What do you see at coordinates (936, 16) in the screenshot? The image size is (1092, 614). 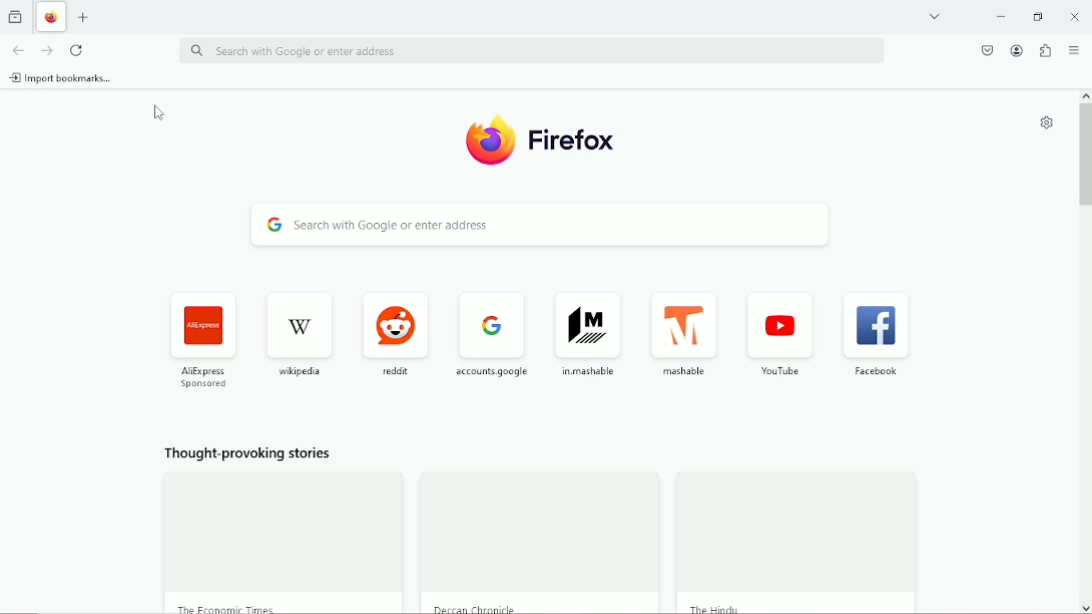 I see `list all tabs` at bounding box center [936, 16].